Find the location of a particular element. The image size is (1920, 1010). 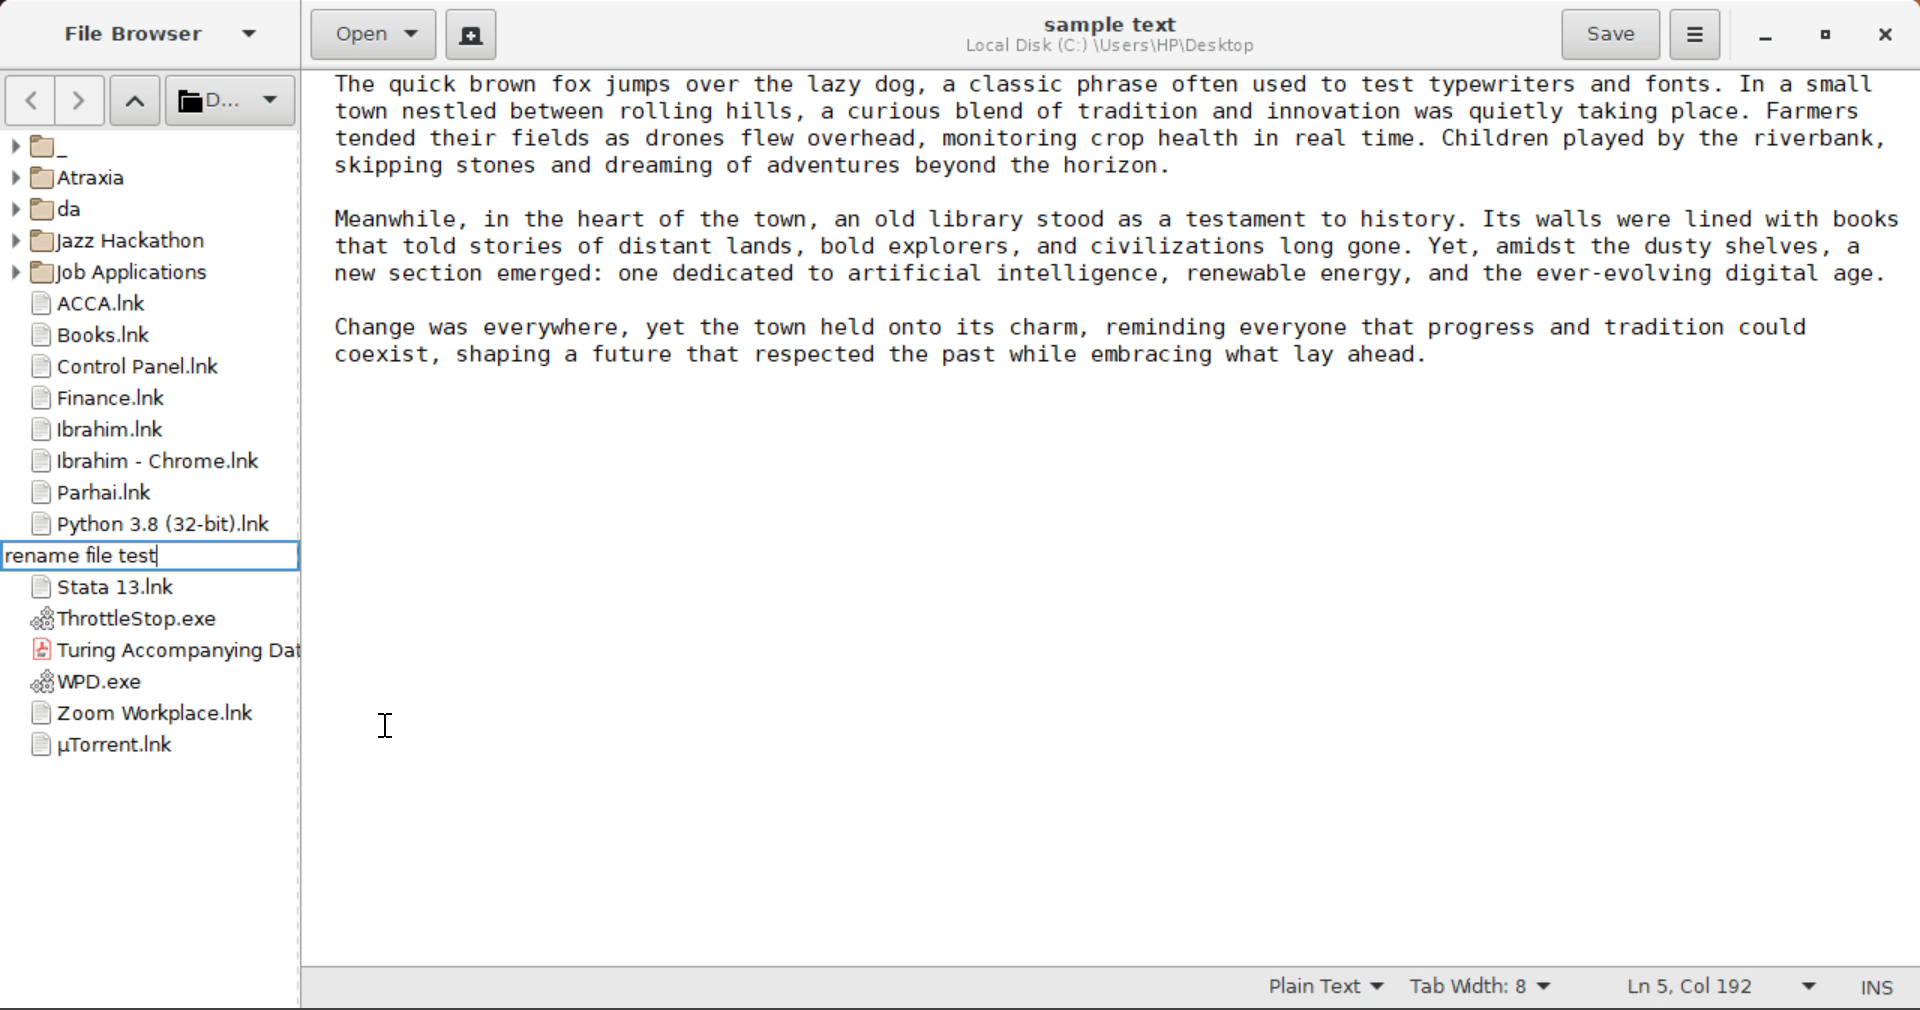

Minimize is located at coordinates (1818, 35).